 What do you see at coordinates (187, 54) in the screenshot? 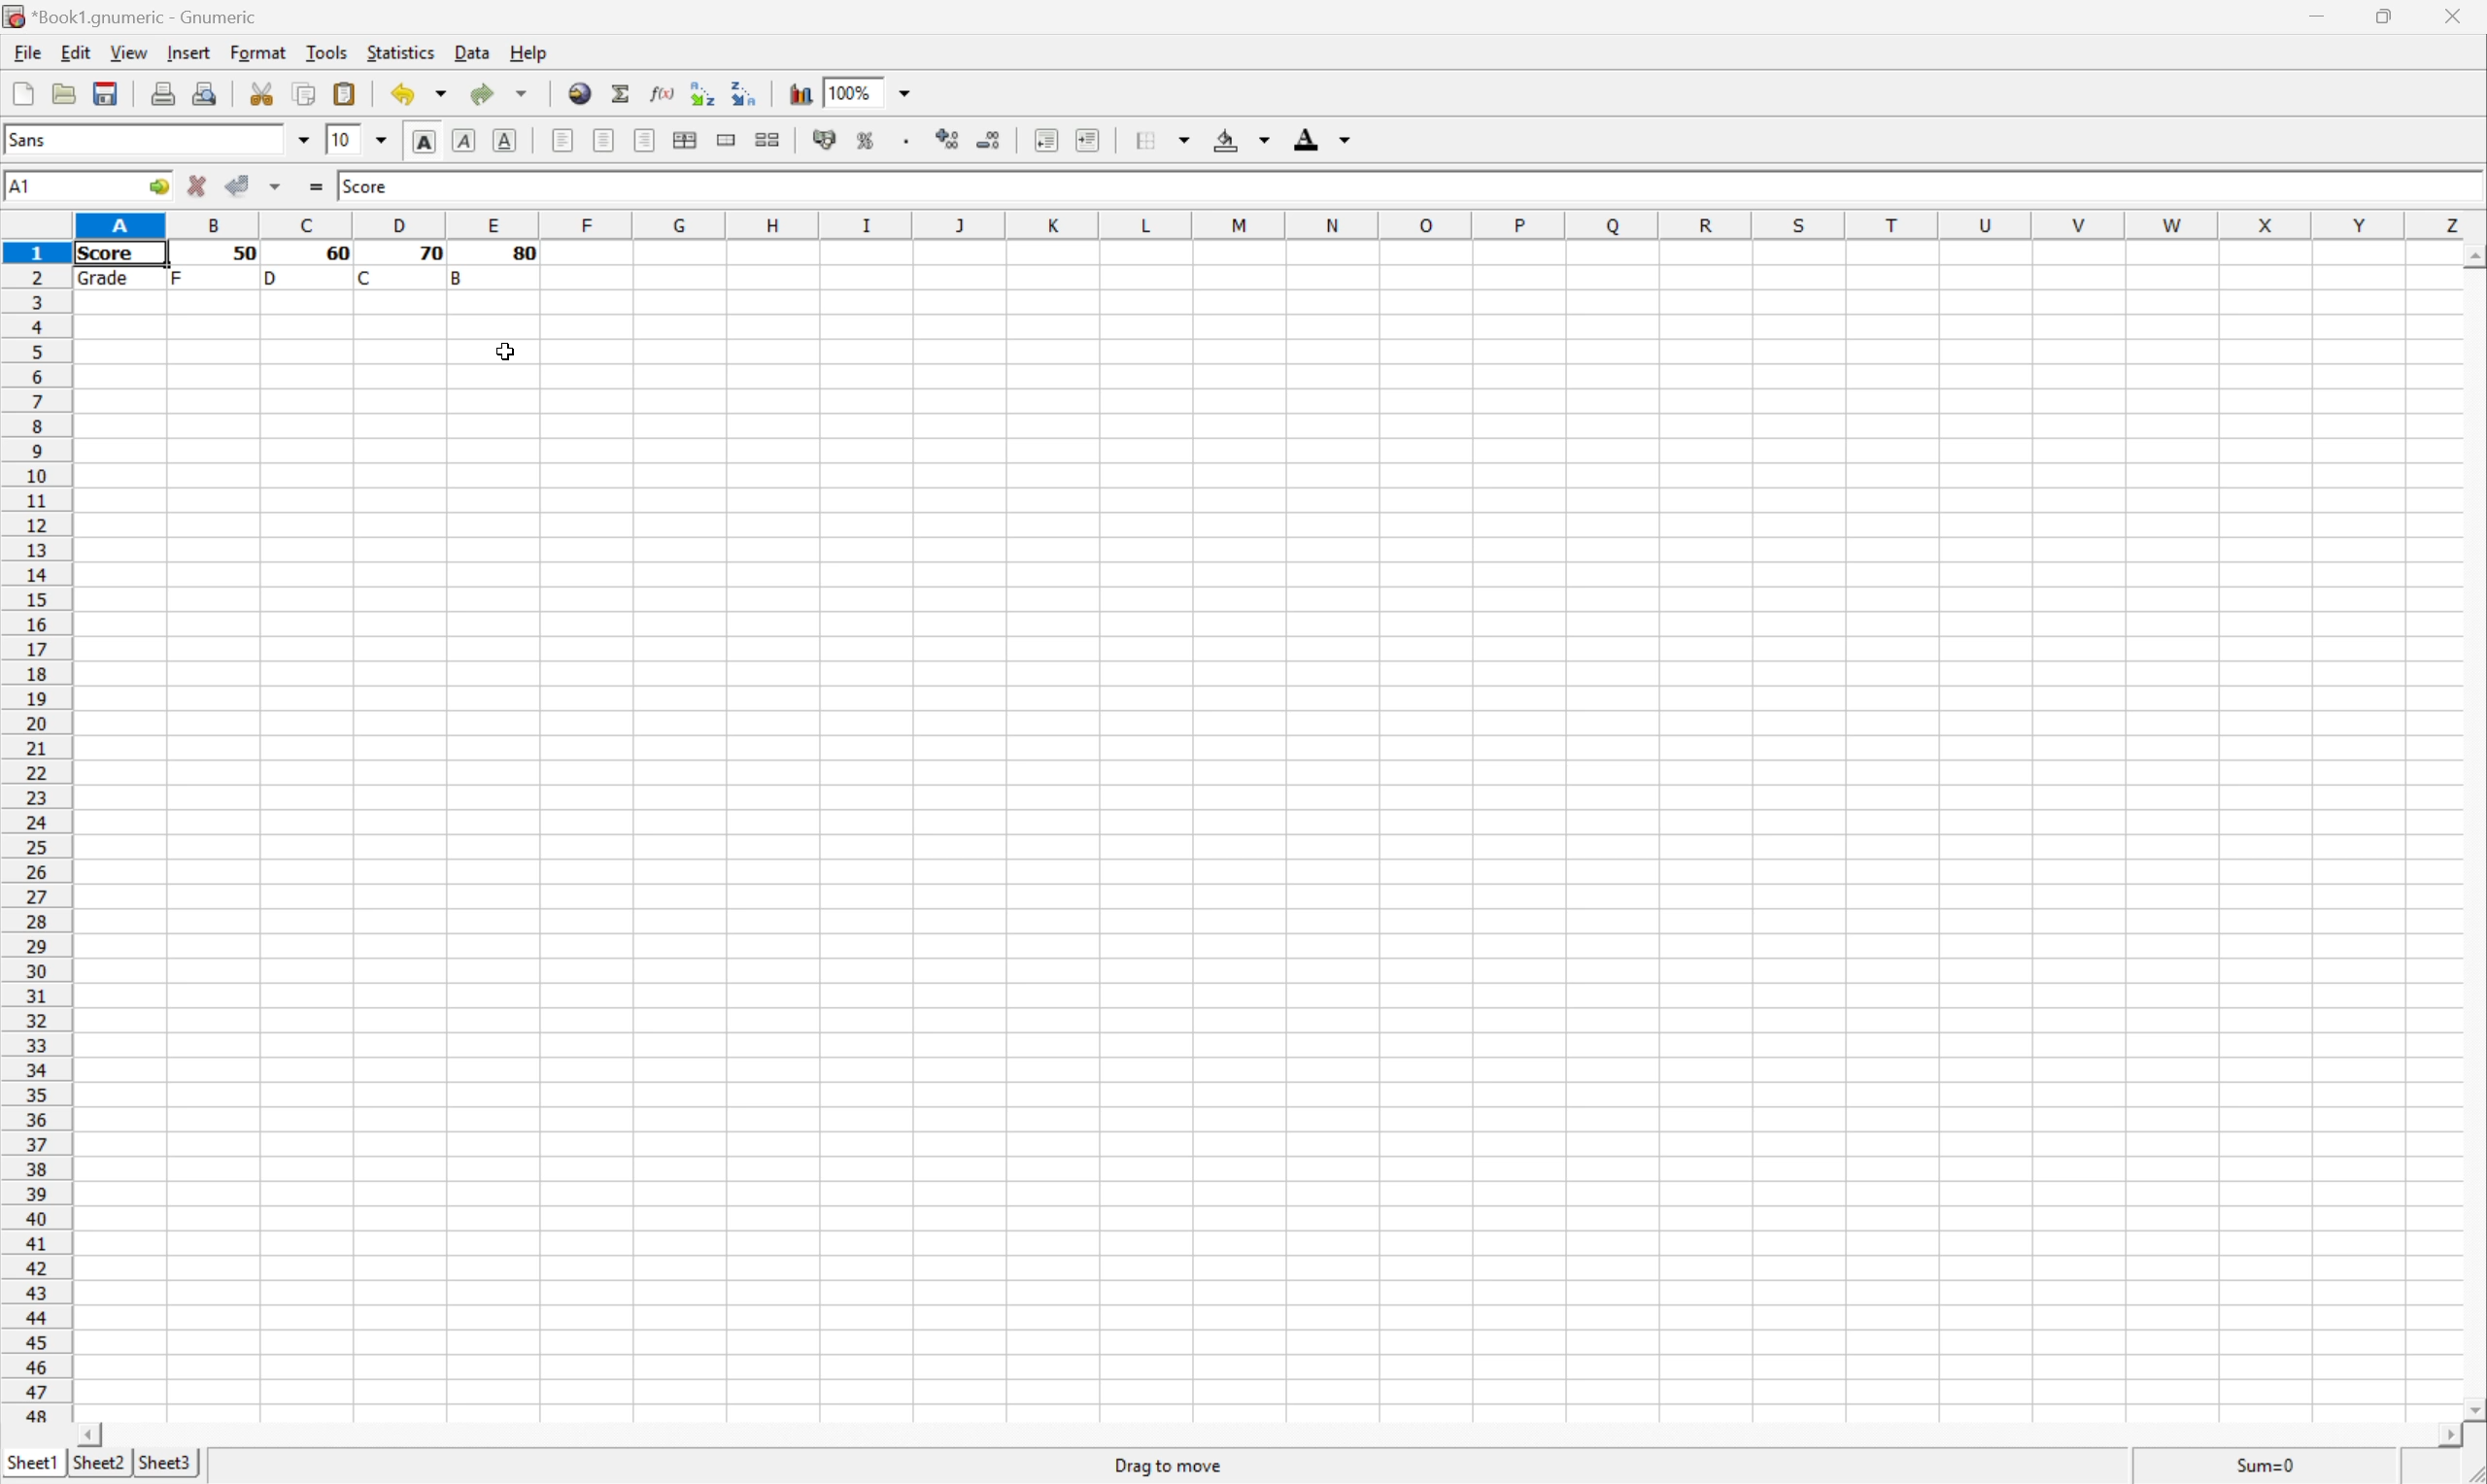
I see `Insert` at bounding box center [187, 54].